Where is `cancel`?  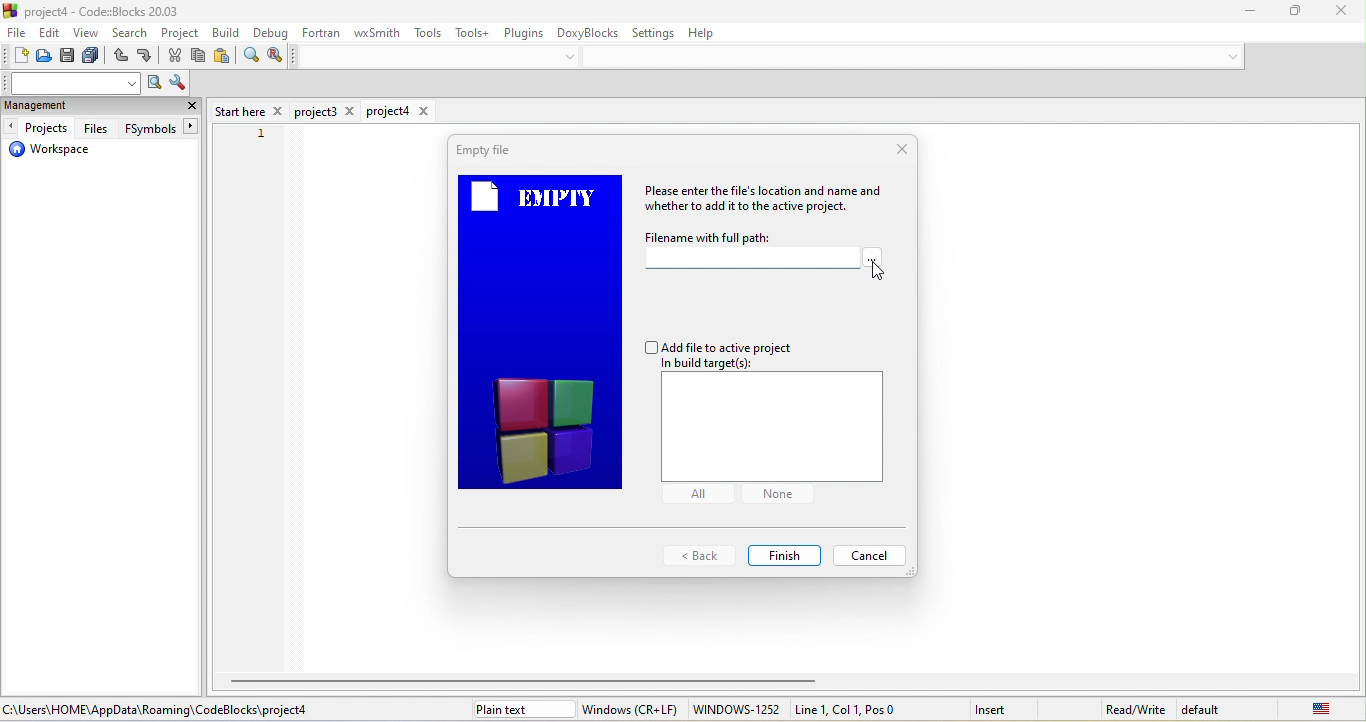 cancel is located at coordinates (869, 554).